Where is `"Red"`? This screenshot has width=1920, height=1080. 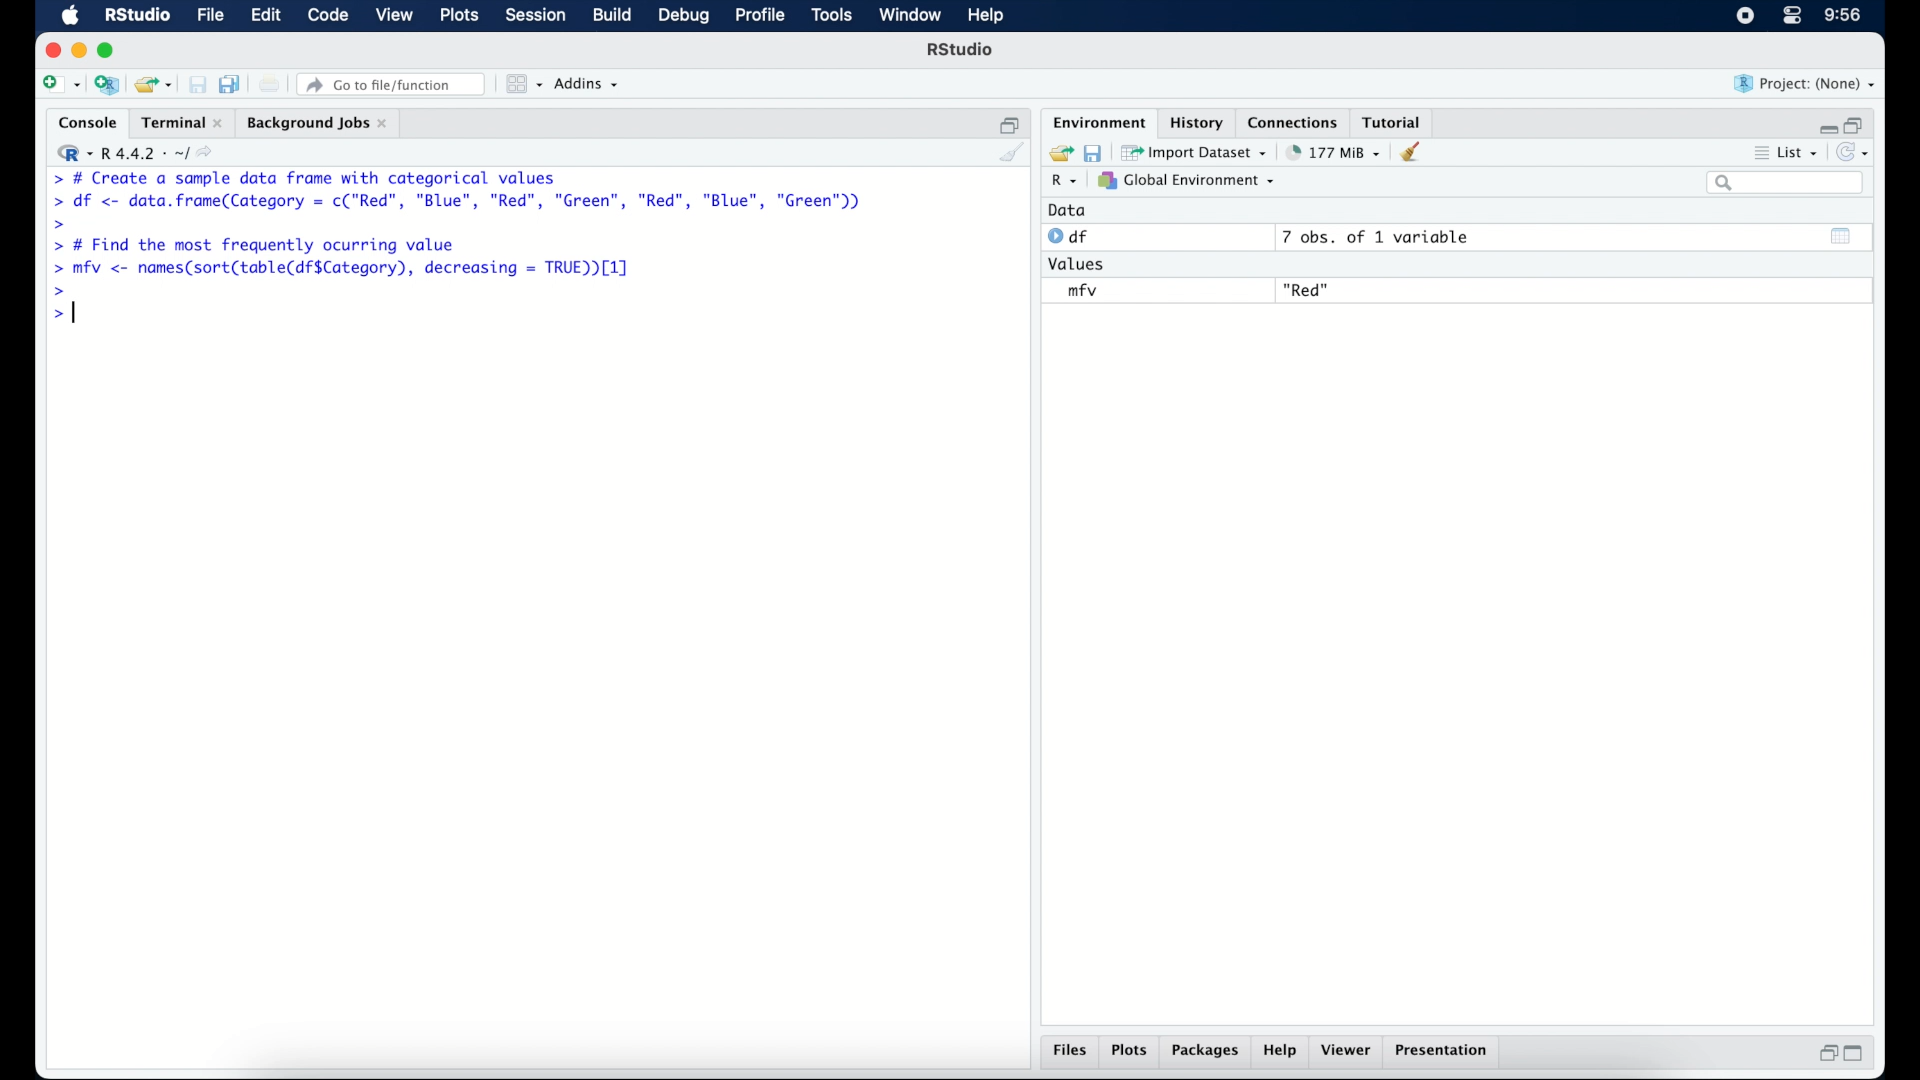
"Red" is located at coordinates (1308, 288).